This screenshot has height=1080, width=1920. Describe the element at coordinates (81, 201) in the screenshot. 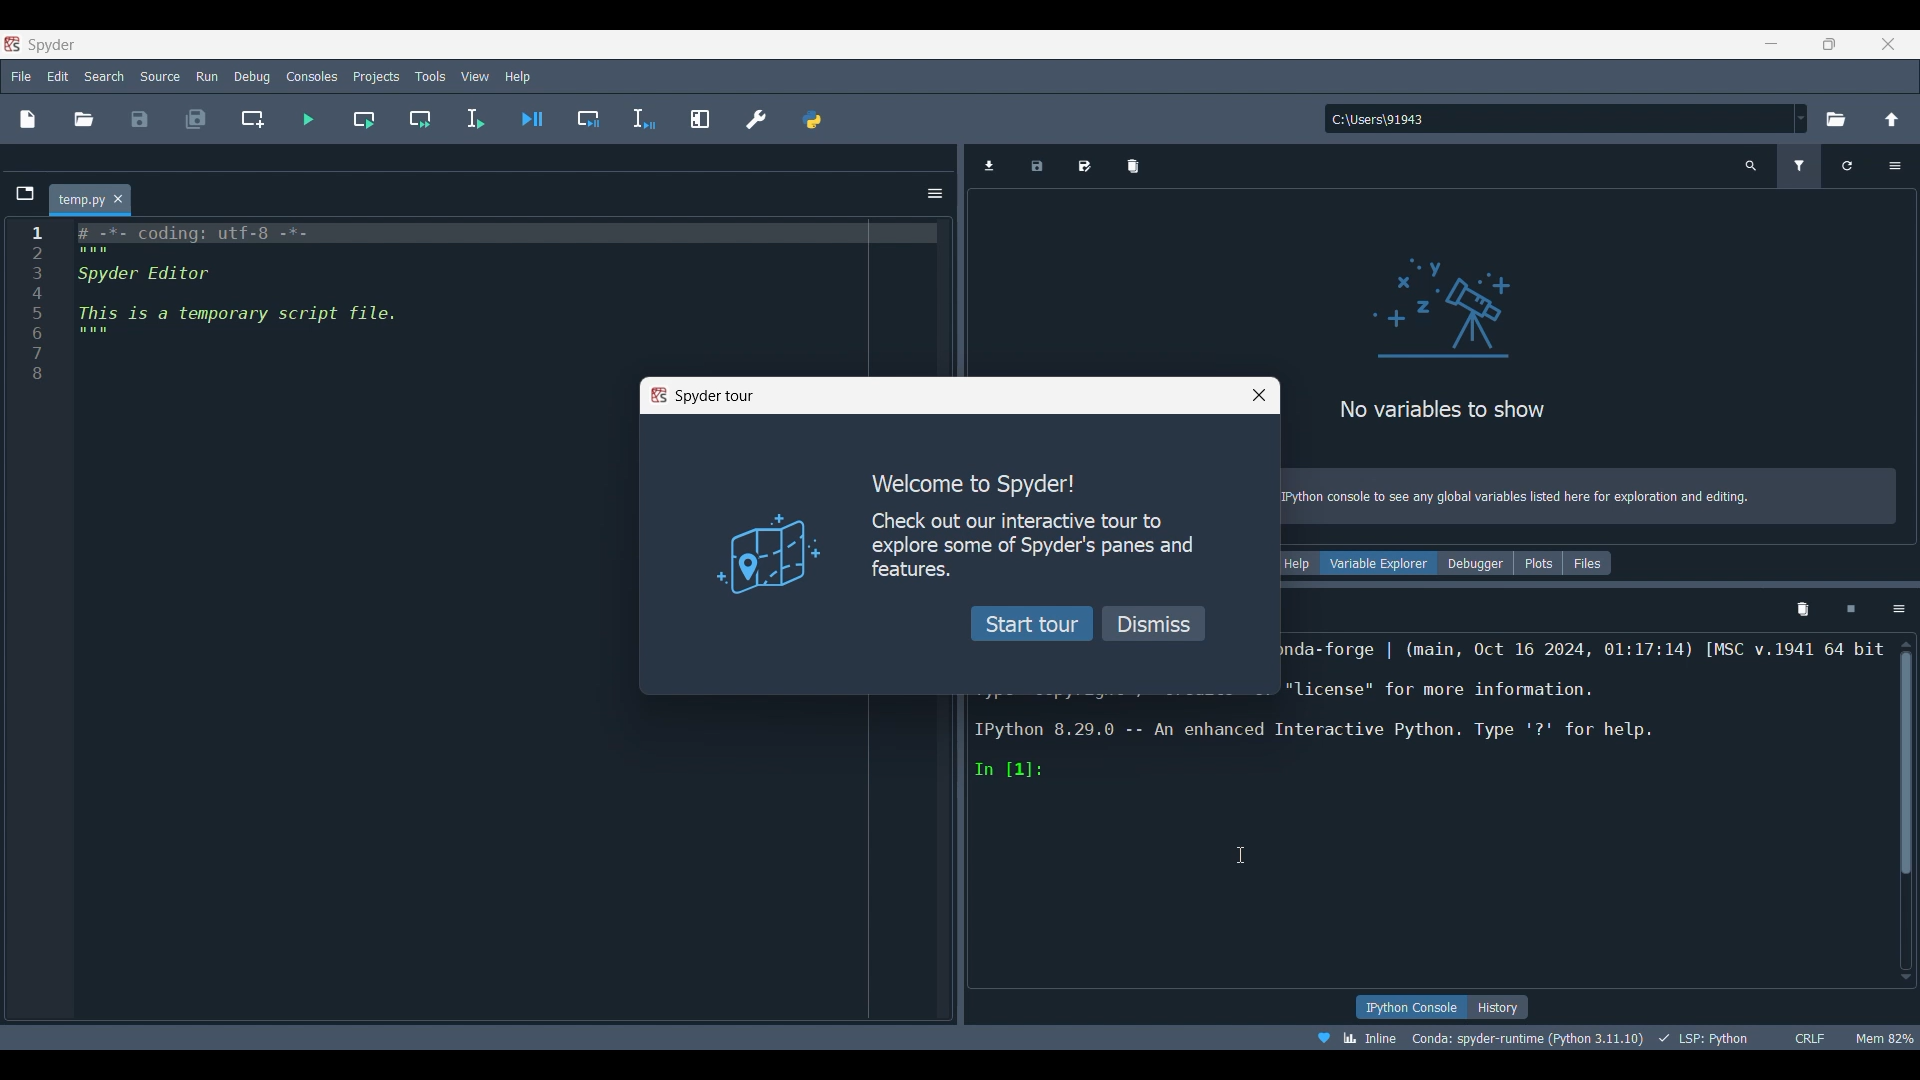

I see `Current tab` at that location.